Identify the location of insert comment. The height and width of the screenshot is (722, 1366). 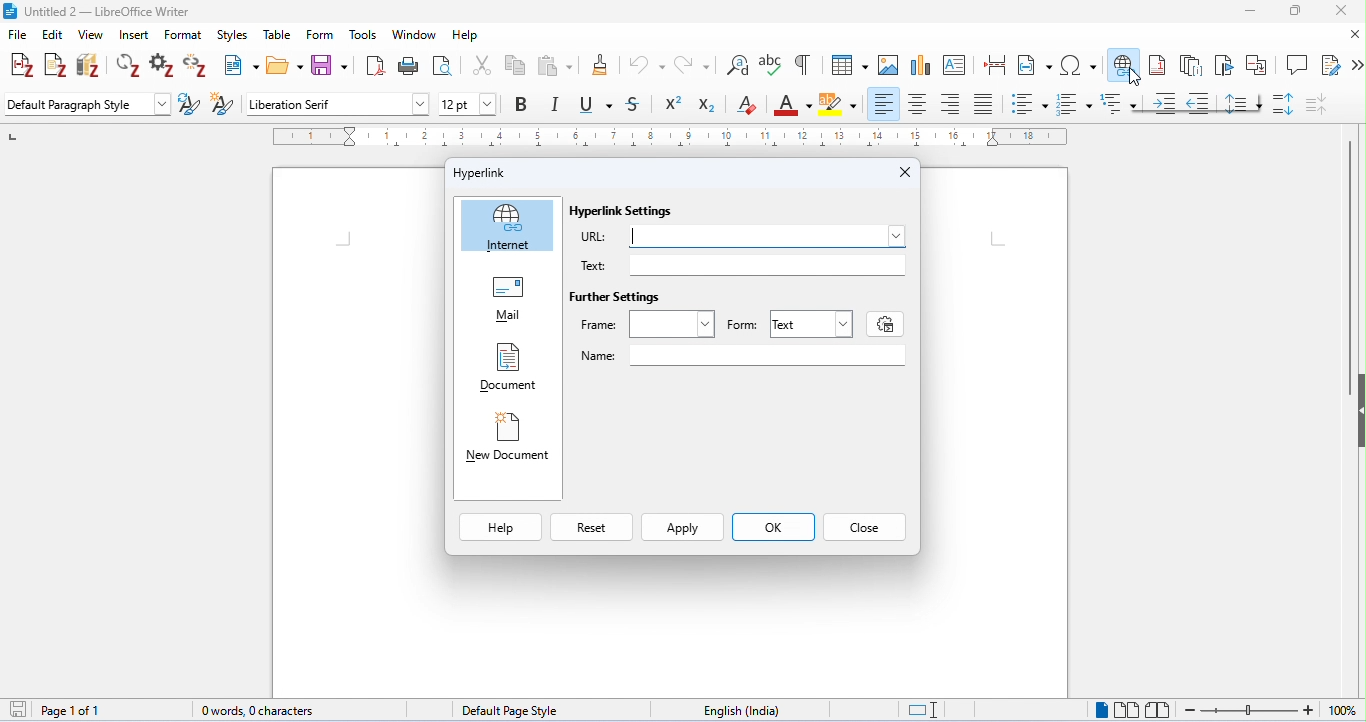
(1298, 65).